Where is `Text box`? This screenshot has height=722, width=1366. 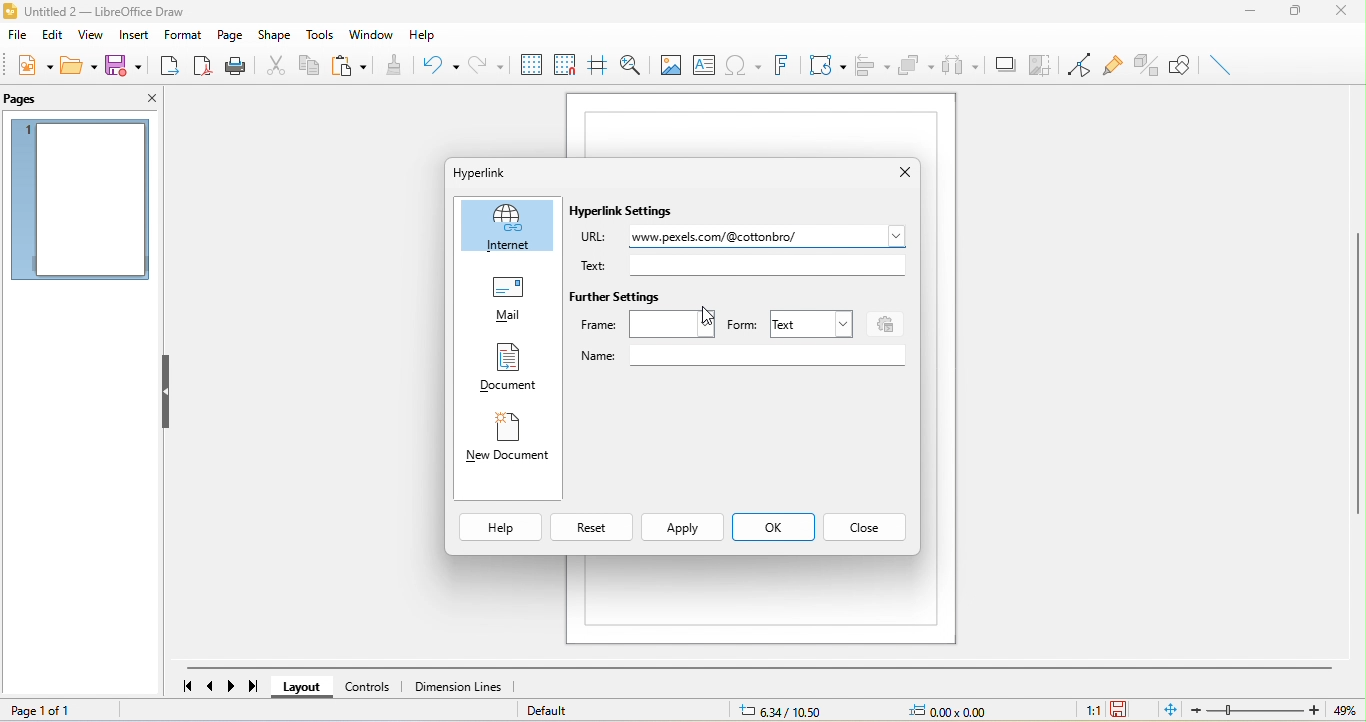
Text box is located at coordinates (767, 265).